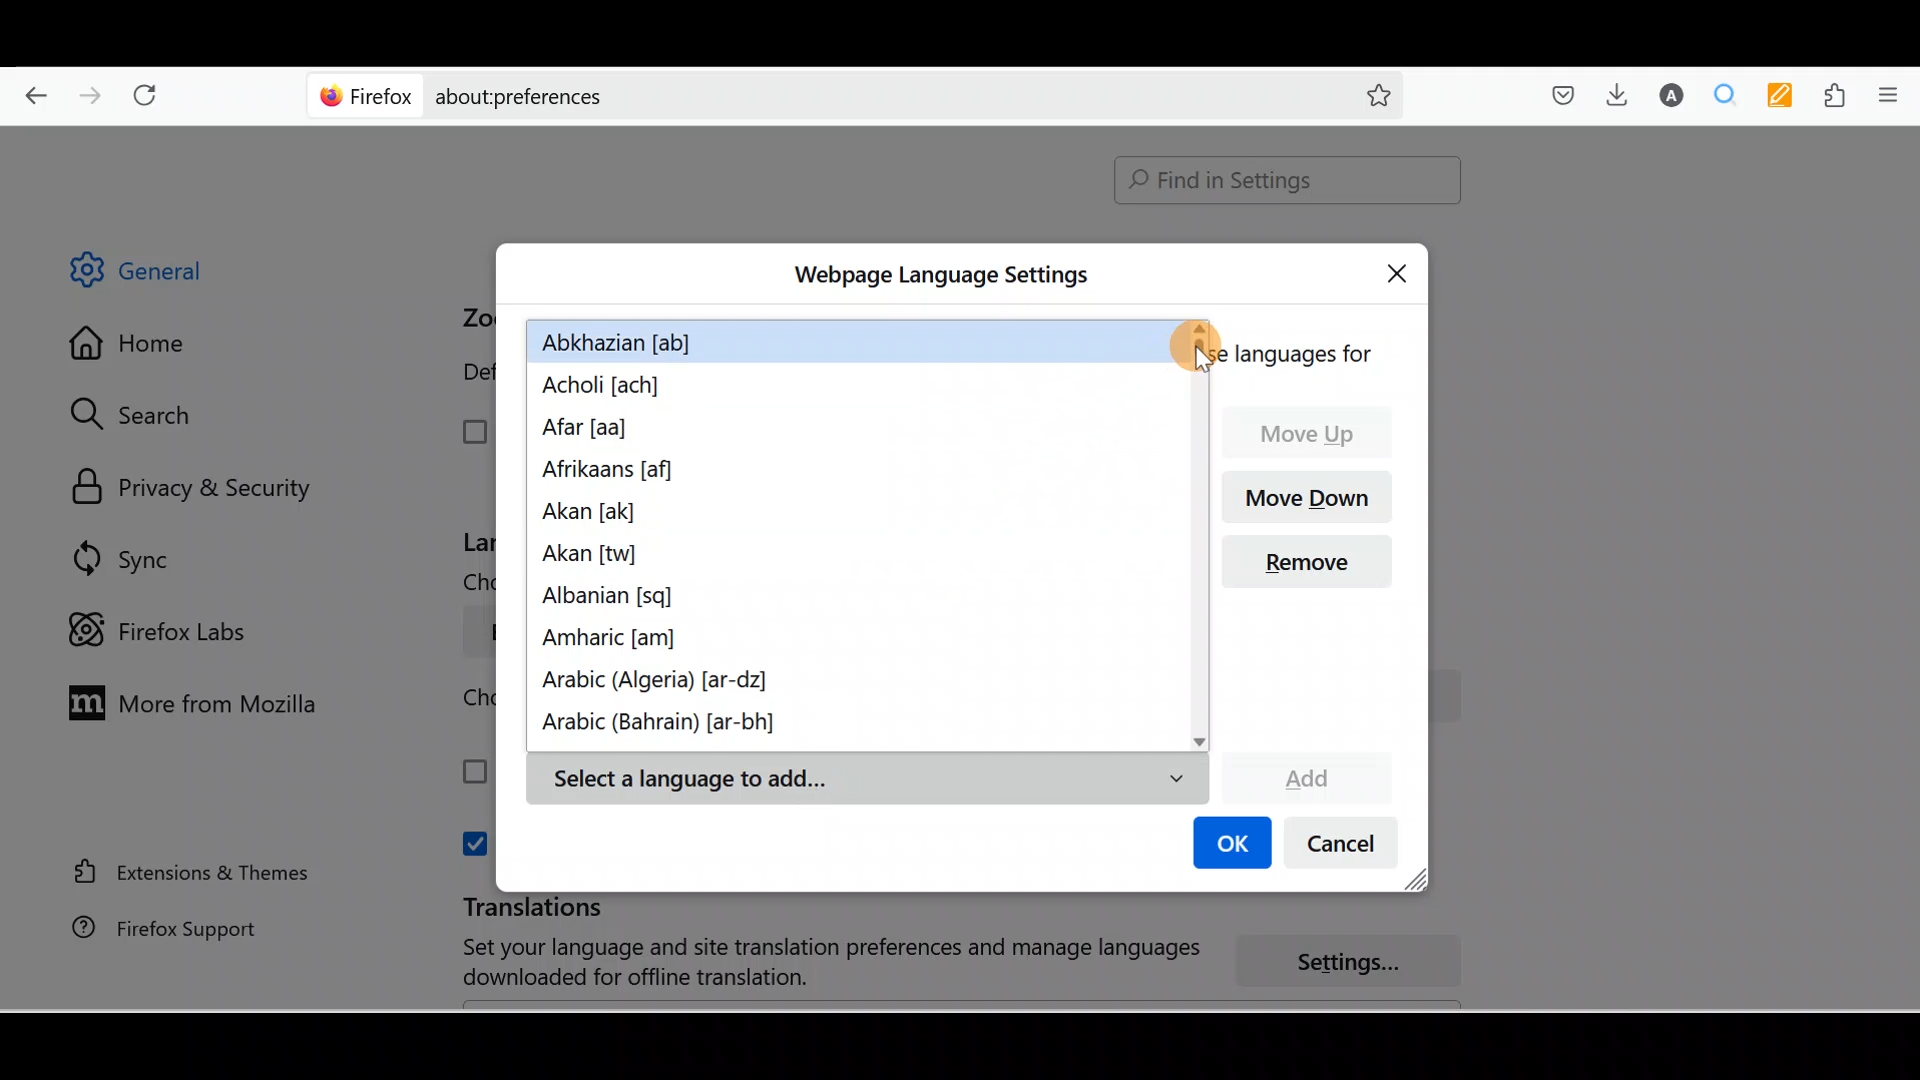 The image size is (1920, 1080). Describe the element at coordinates (662, 683) in the screenshot. I see `Arabic (Algeria) [ar-dz]` at that location.